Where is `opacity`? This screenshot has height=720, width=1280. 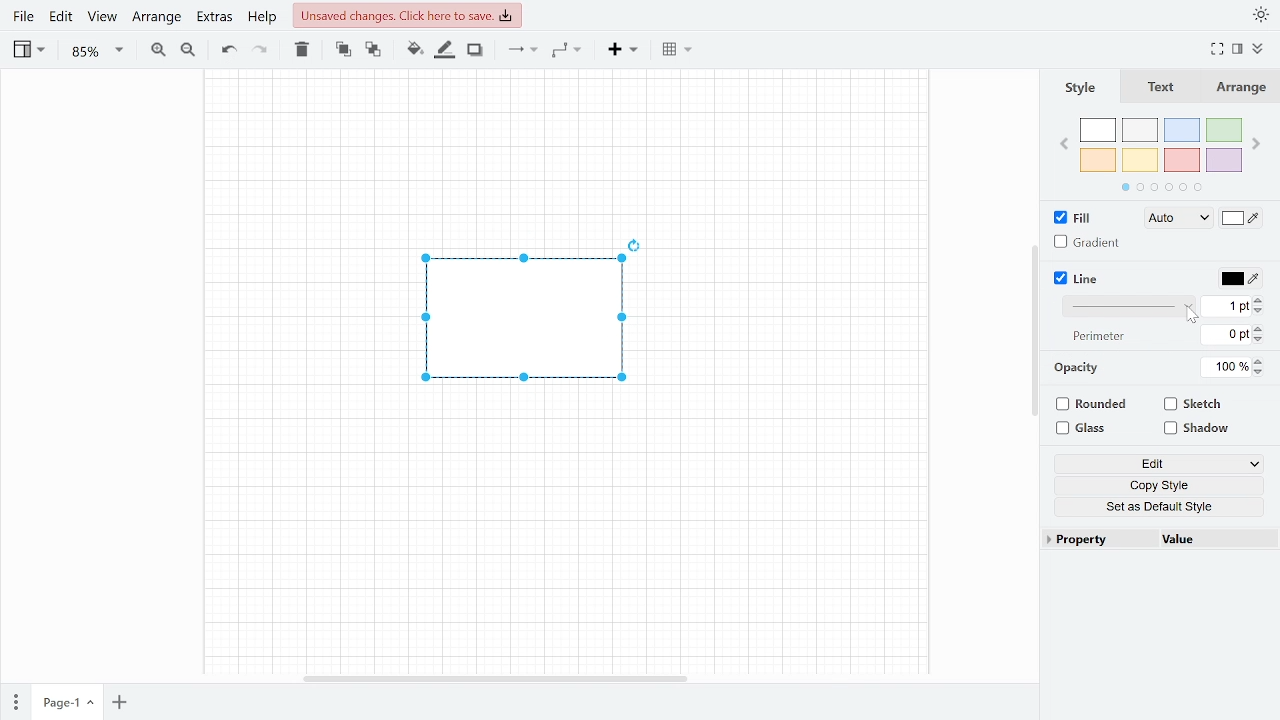 opacity is located at coordinates (1077, 370).